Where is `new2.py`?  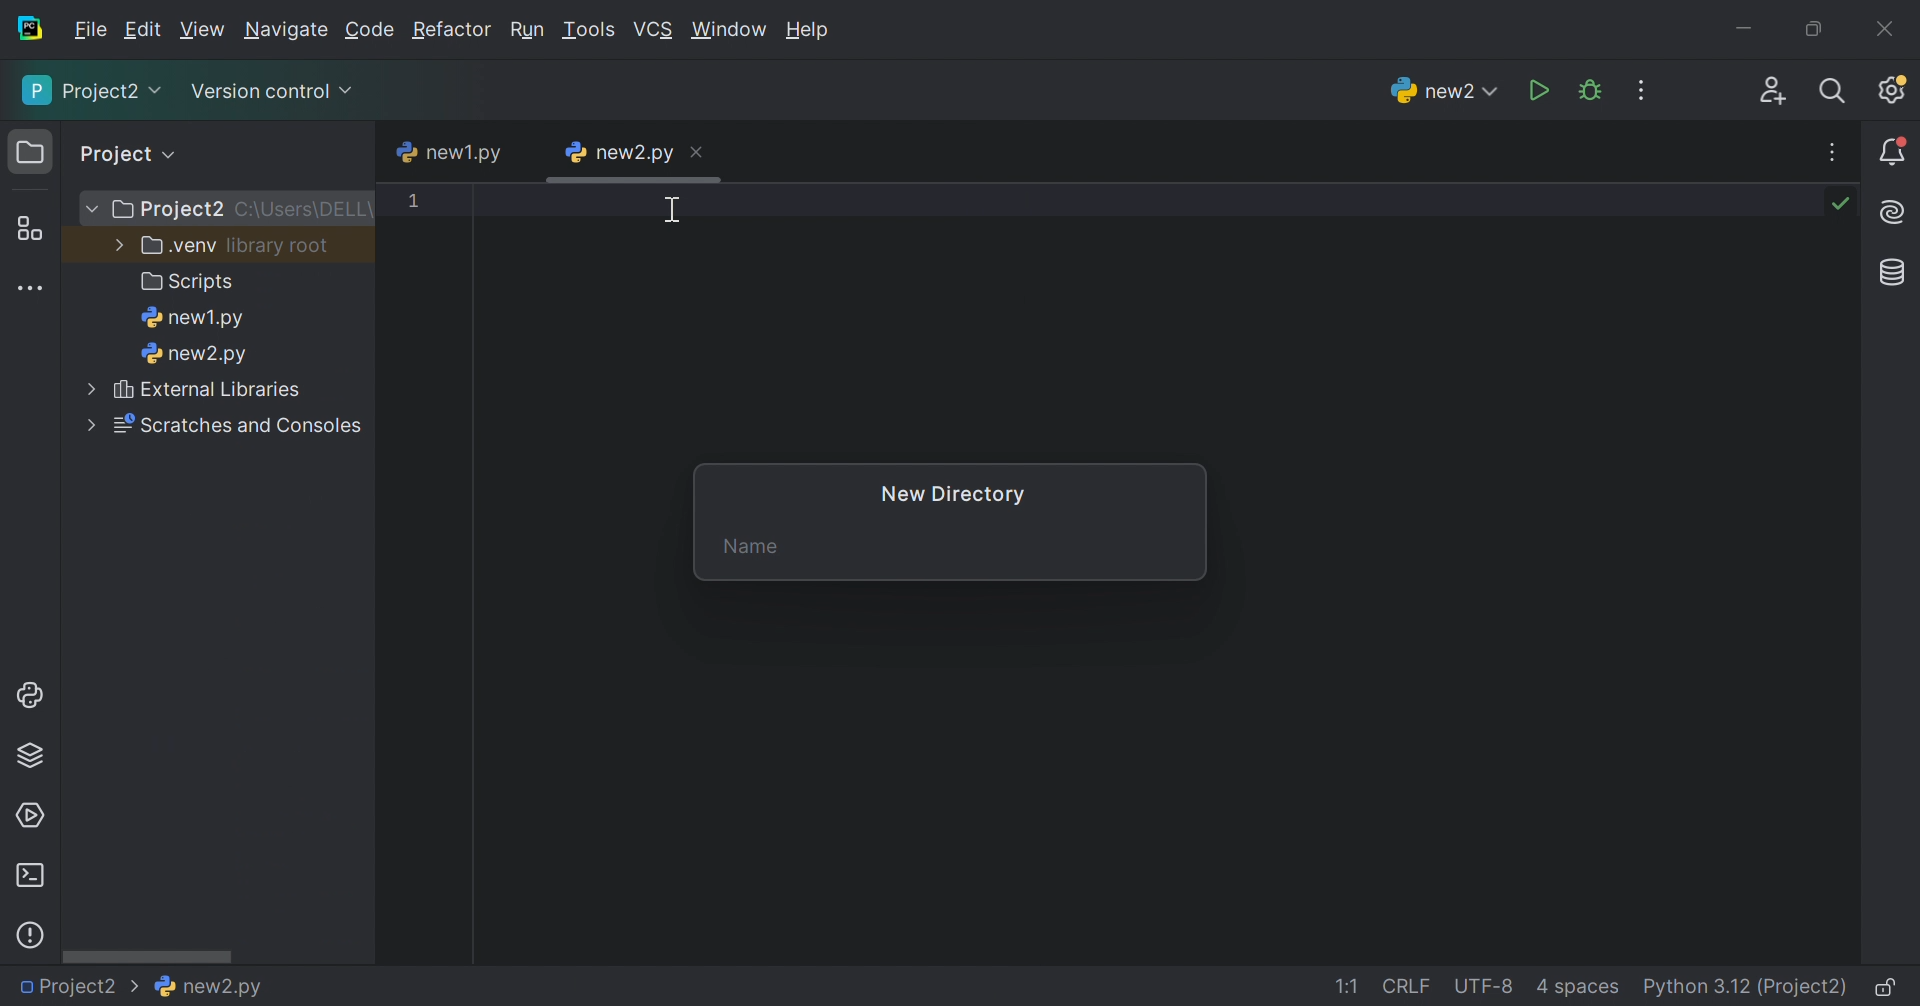
new2.py is located at coordinates (208, 985).